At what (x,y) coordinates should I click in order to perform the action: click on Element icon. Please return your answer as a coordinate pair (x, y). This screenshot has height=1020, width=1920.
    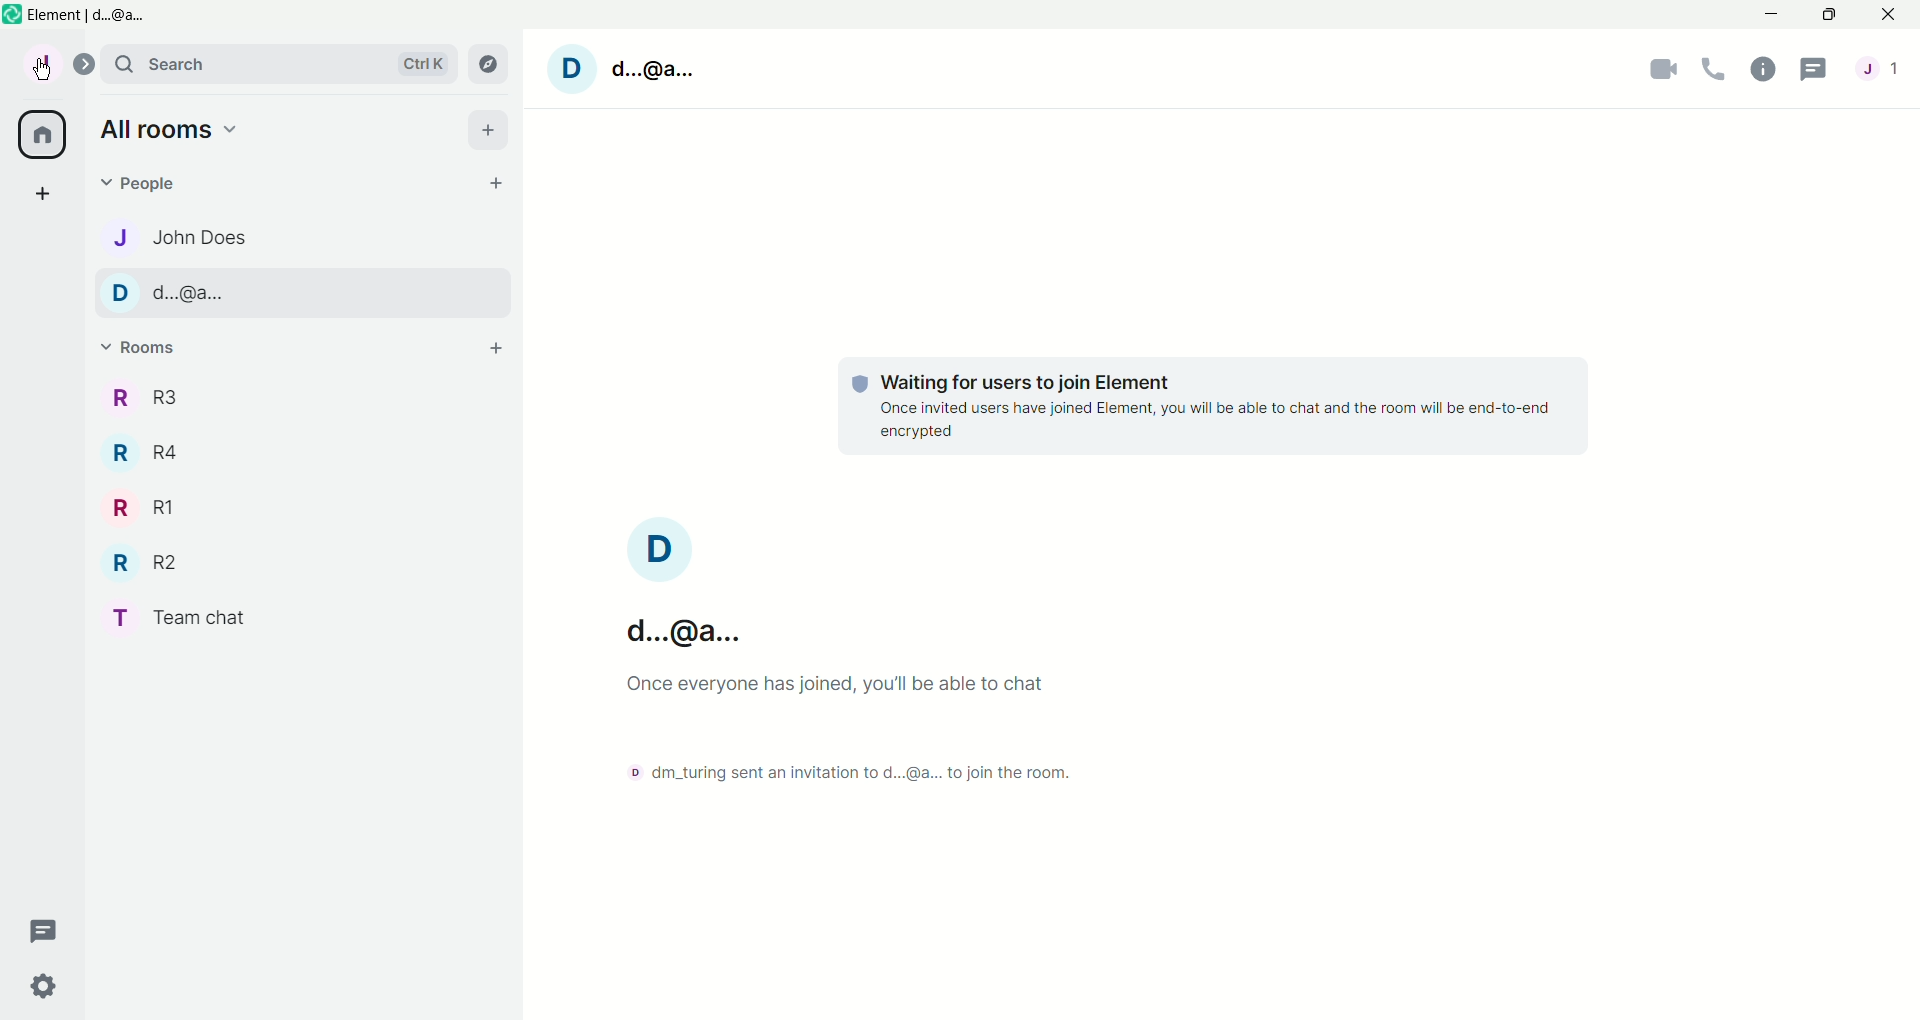
    Looking at the image, I should click on (12, 14).